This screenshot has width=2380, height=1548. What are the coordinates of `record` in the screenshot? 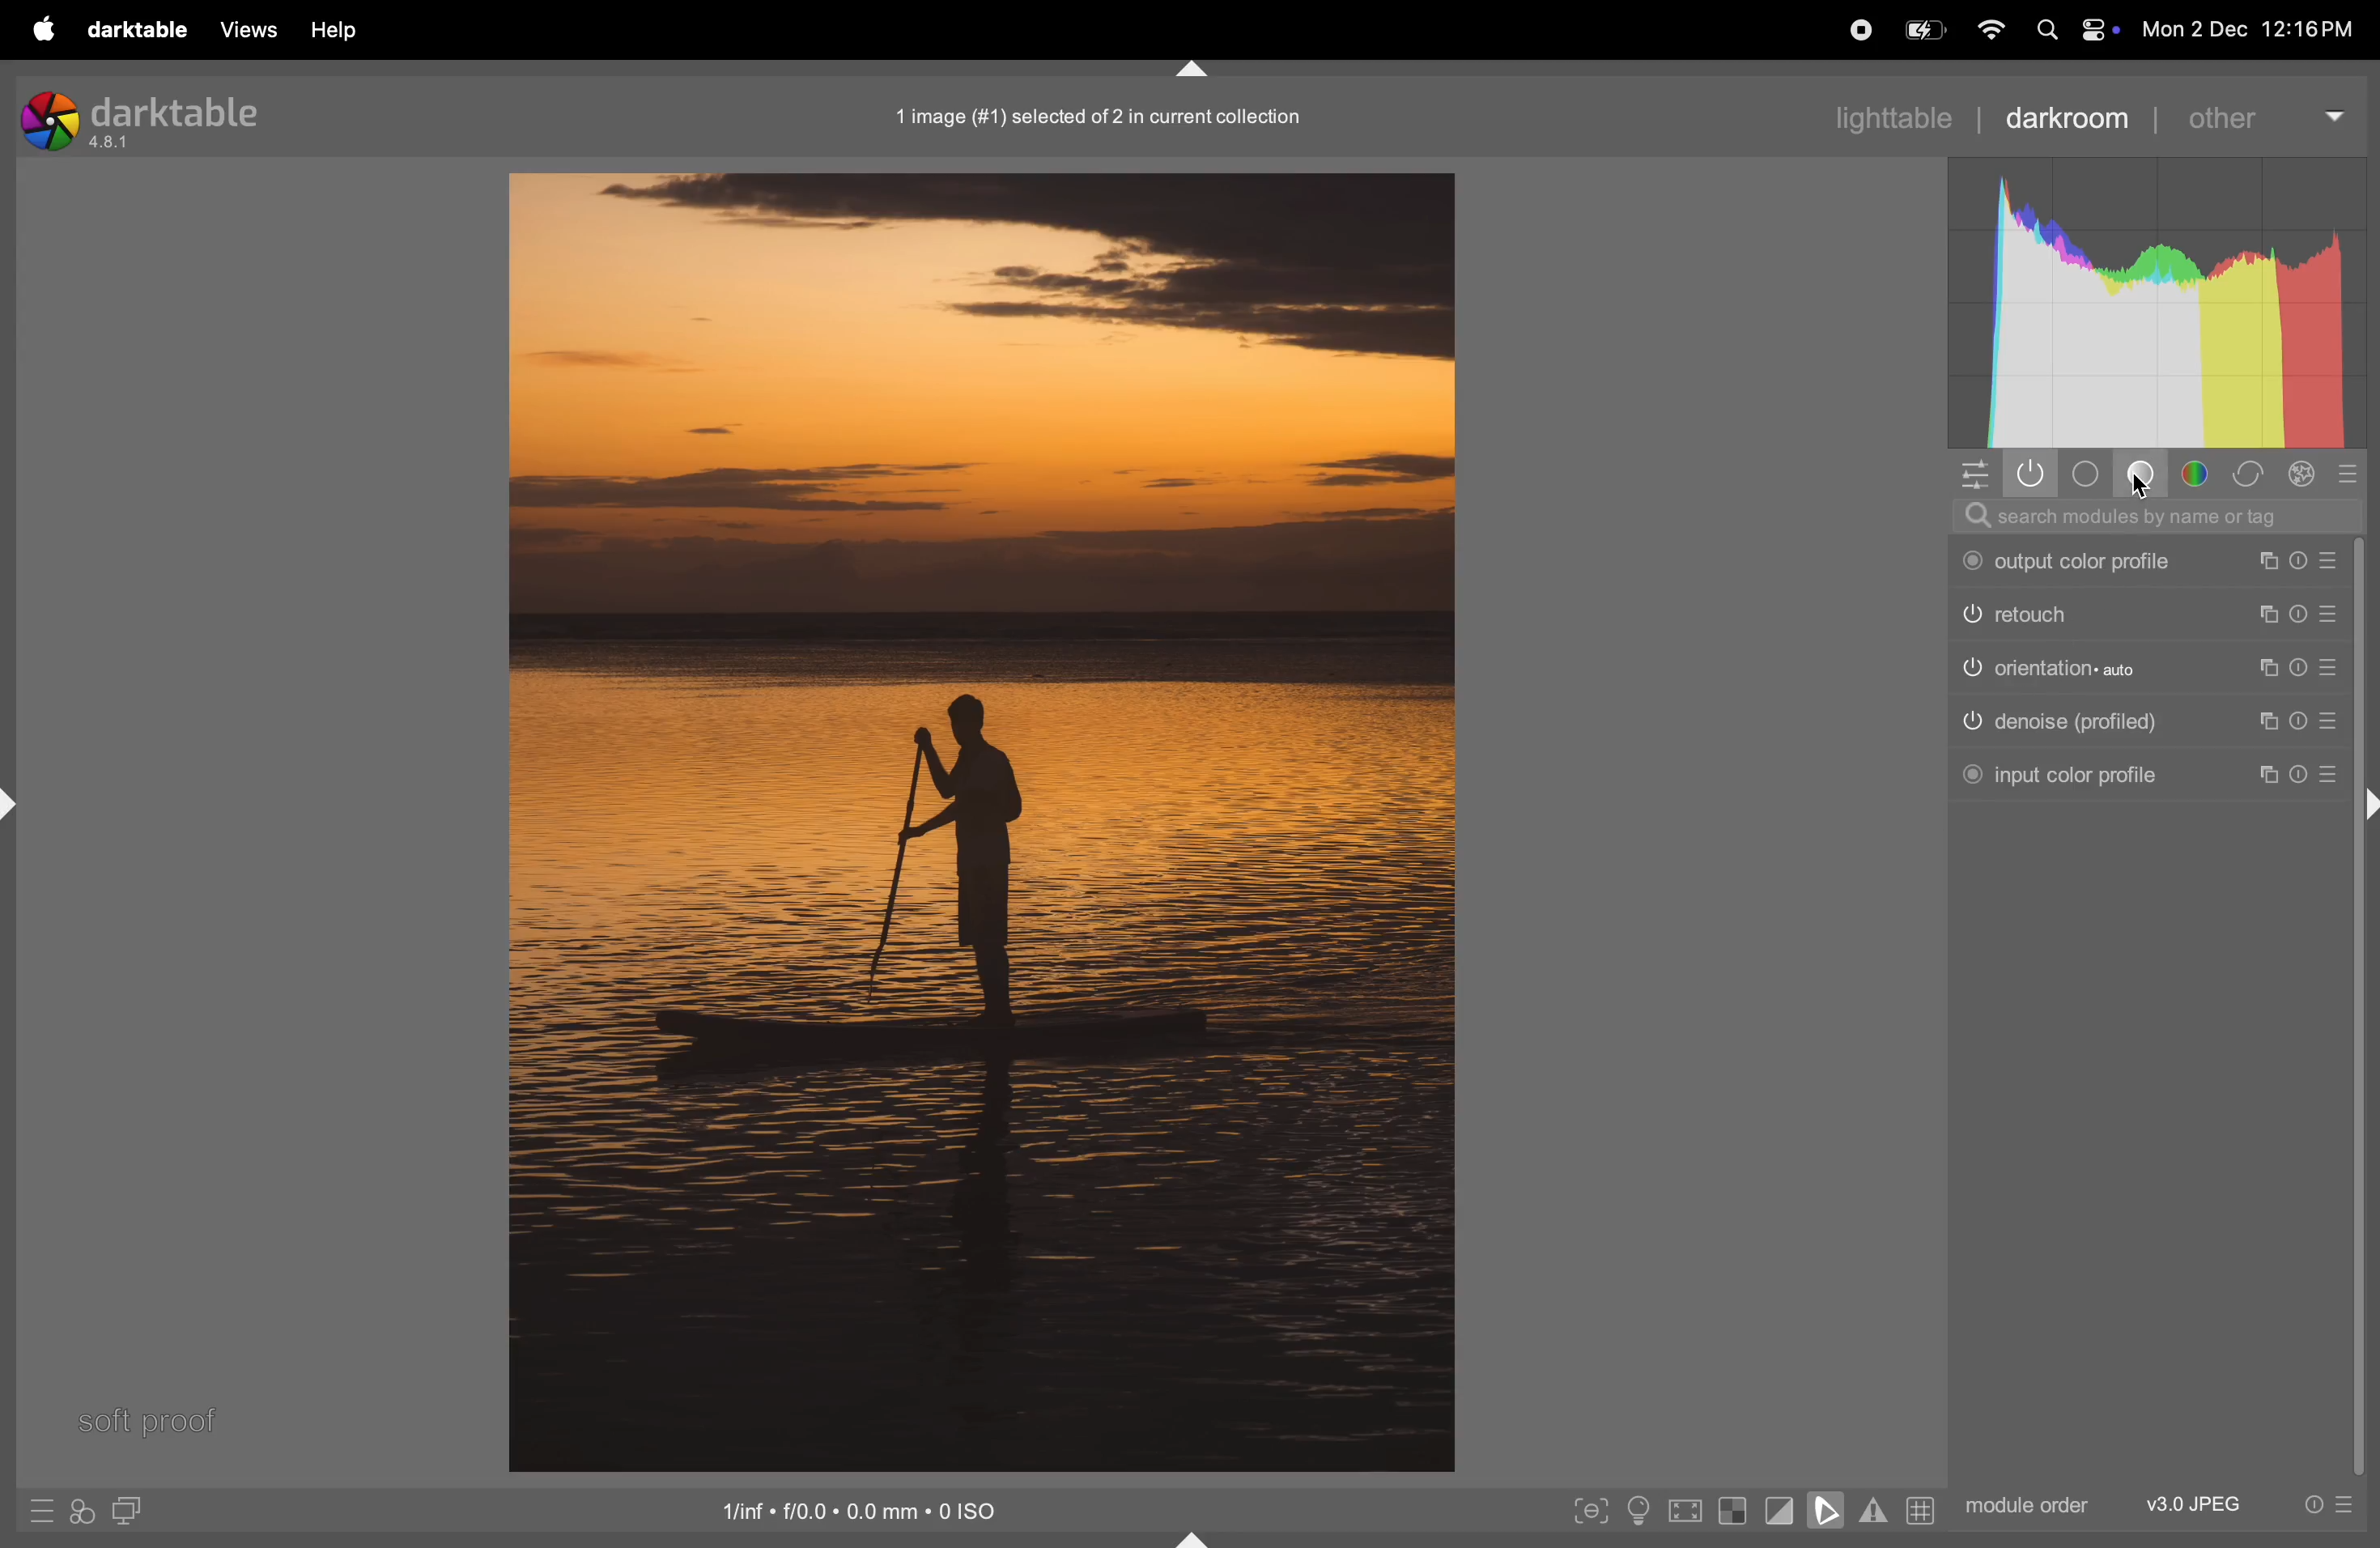 It's located at (1855, 28).